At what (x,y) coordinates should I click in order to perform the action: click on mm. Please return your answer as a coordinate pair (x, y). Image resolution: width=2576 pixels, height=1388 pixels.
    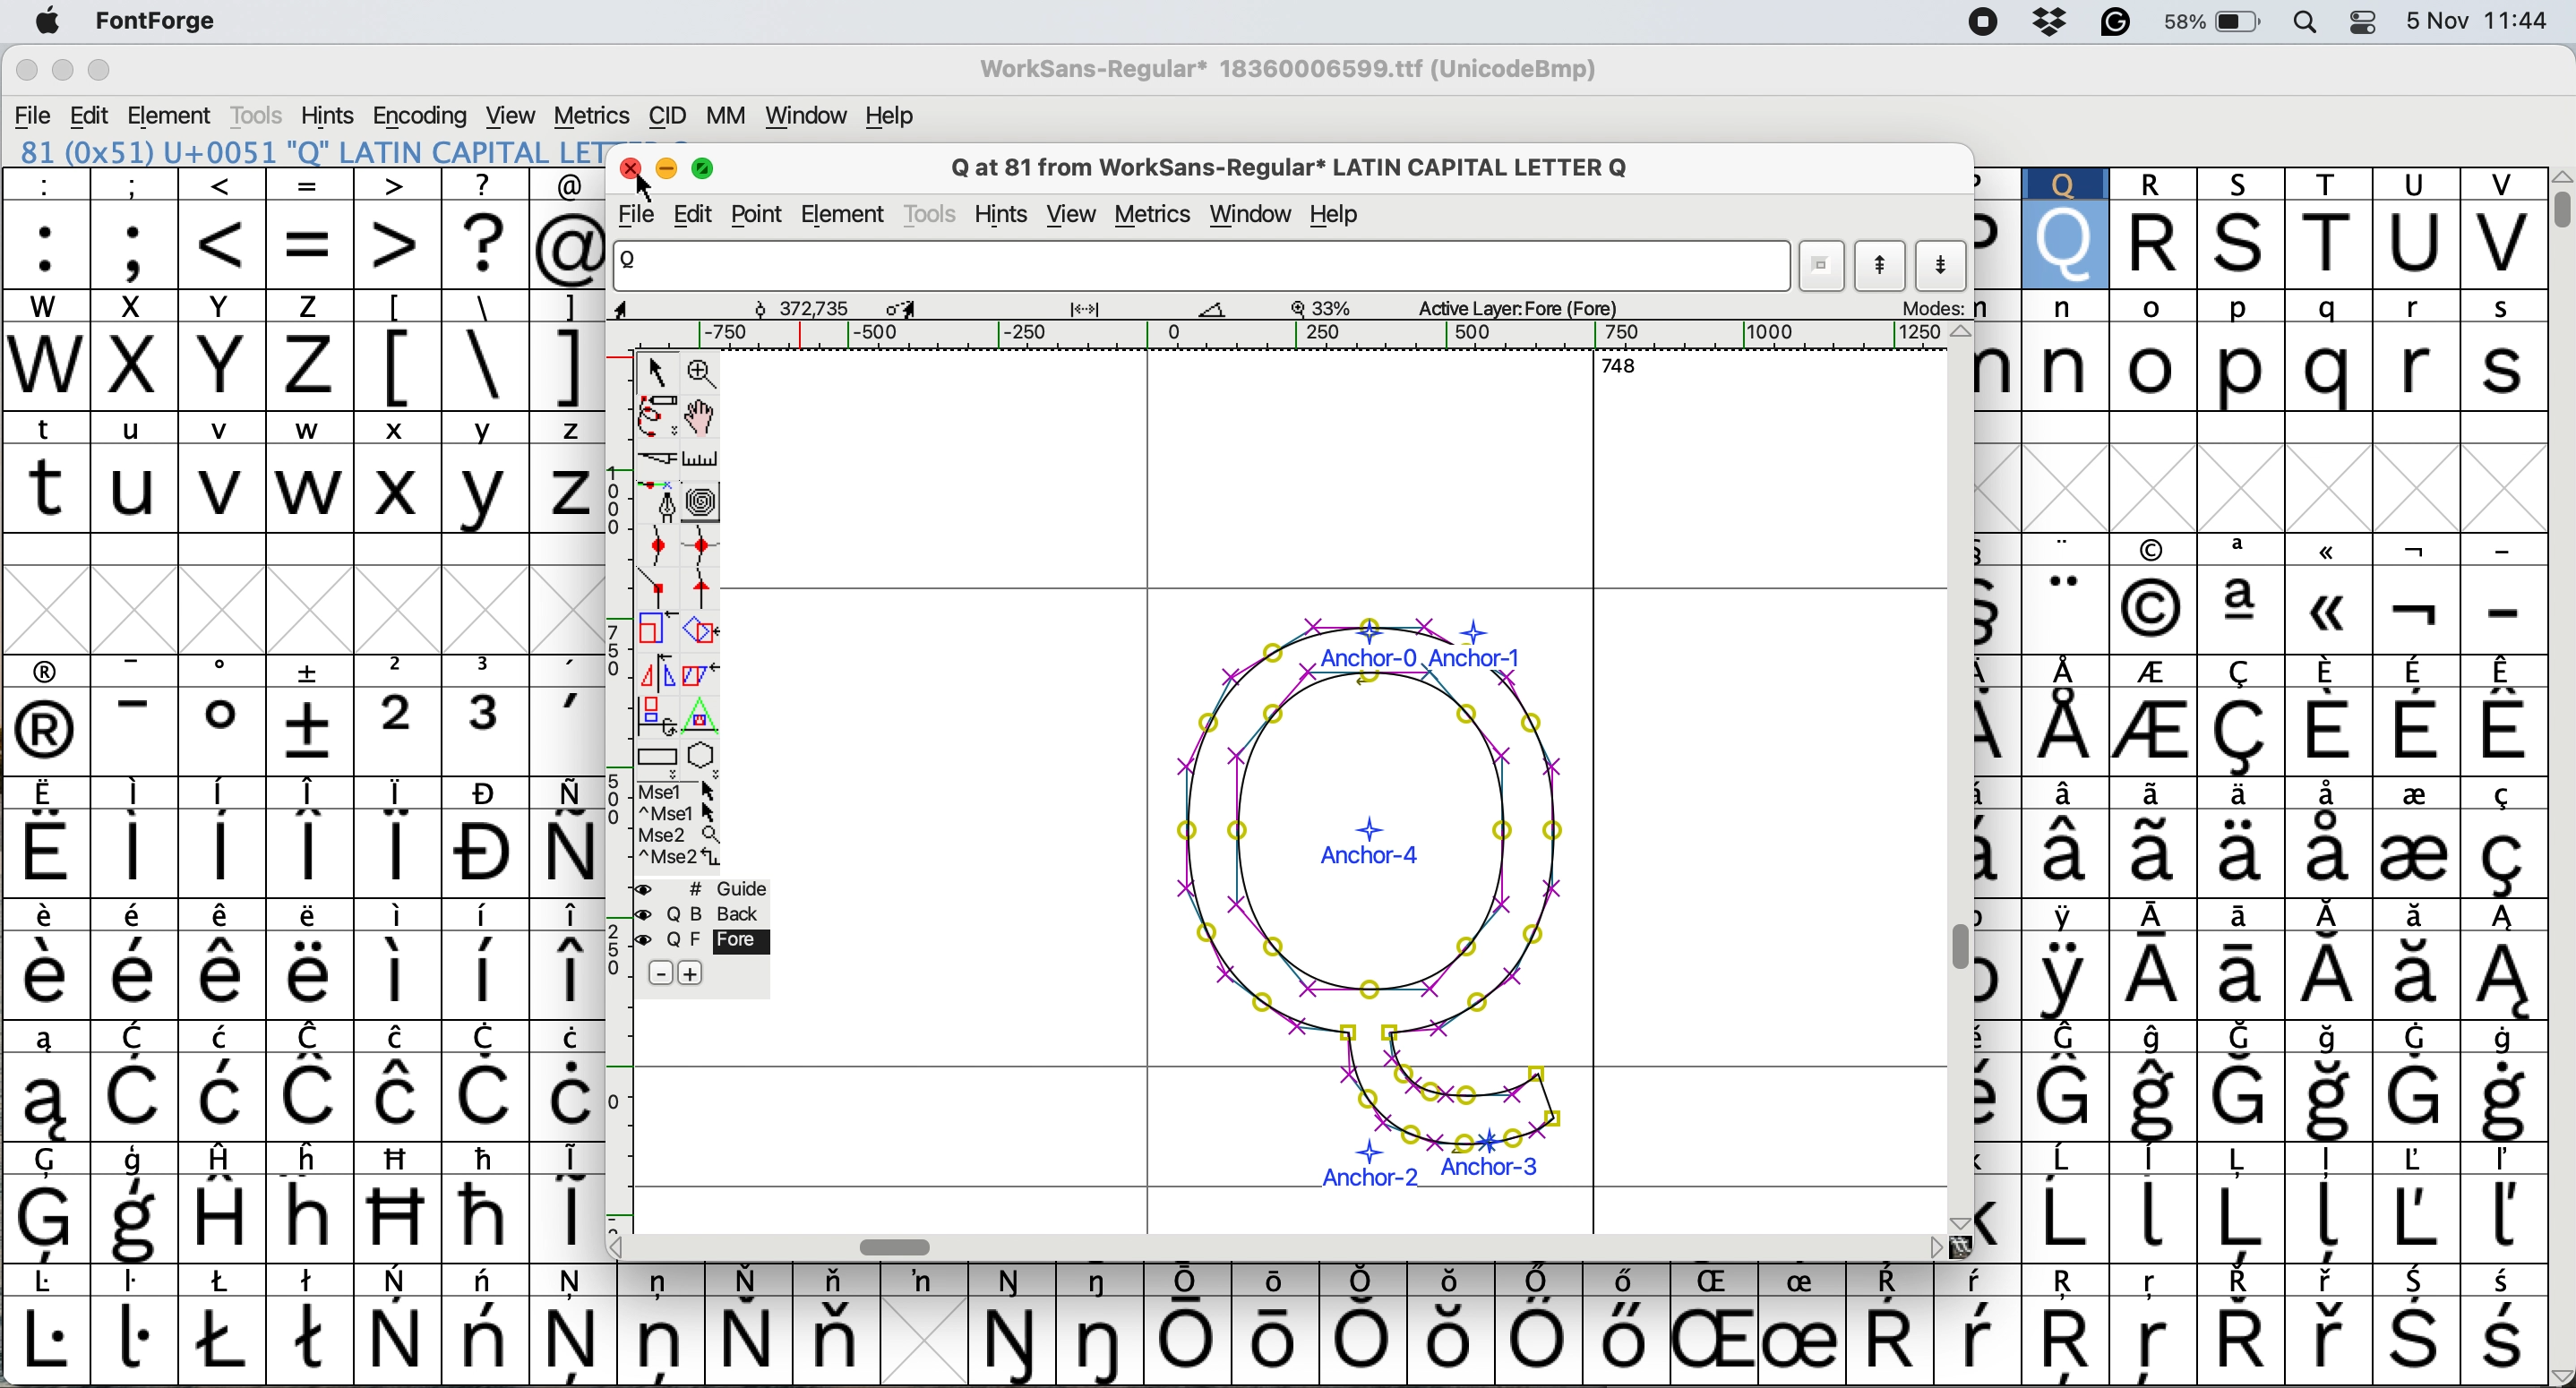
    Looking at the image, I should click on (722, 117).